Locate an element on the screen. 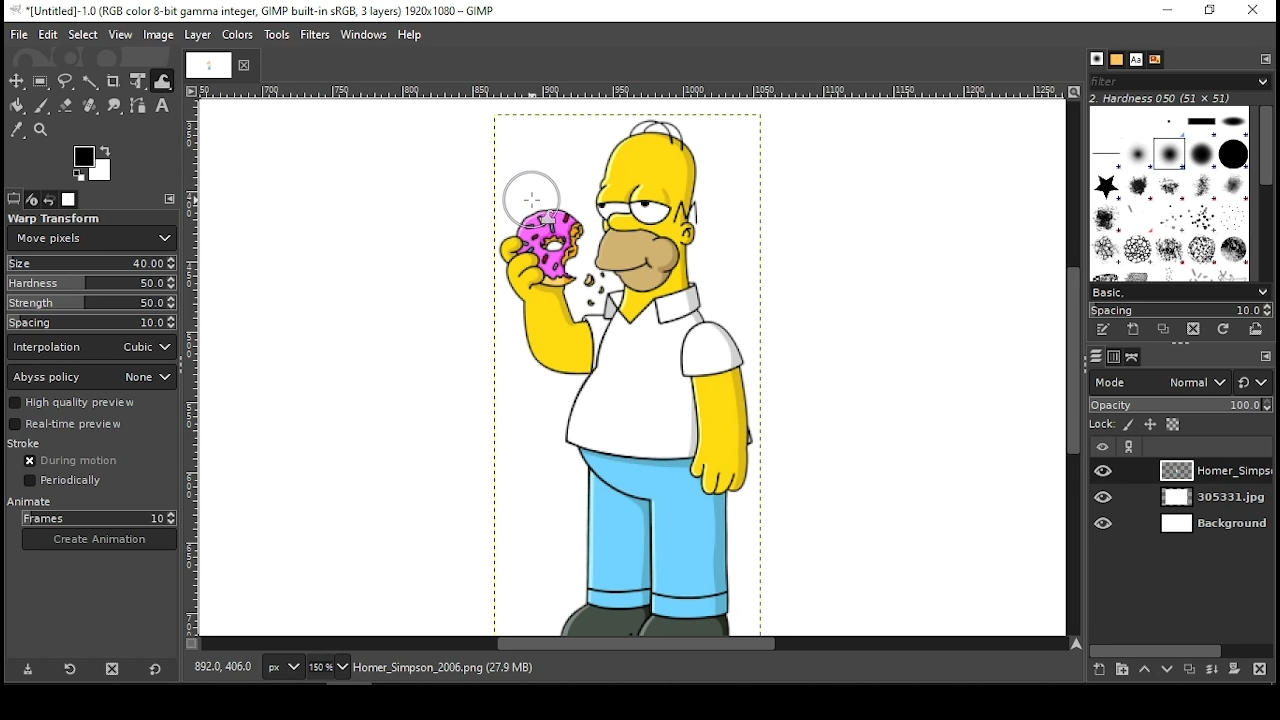  warp tool is located at coordinates (162, 82).